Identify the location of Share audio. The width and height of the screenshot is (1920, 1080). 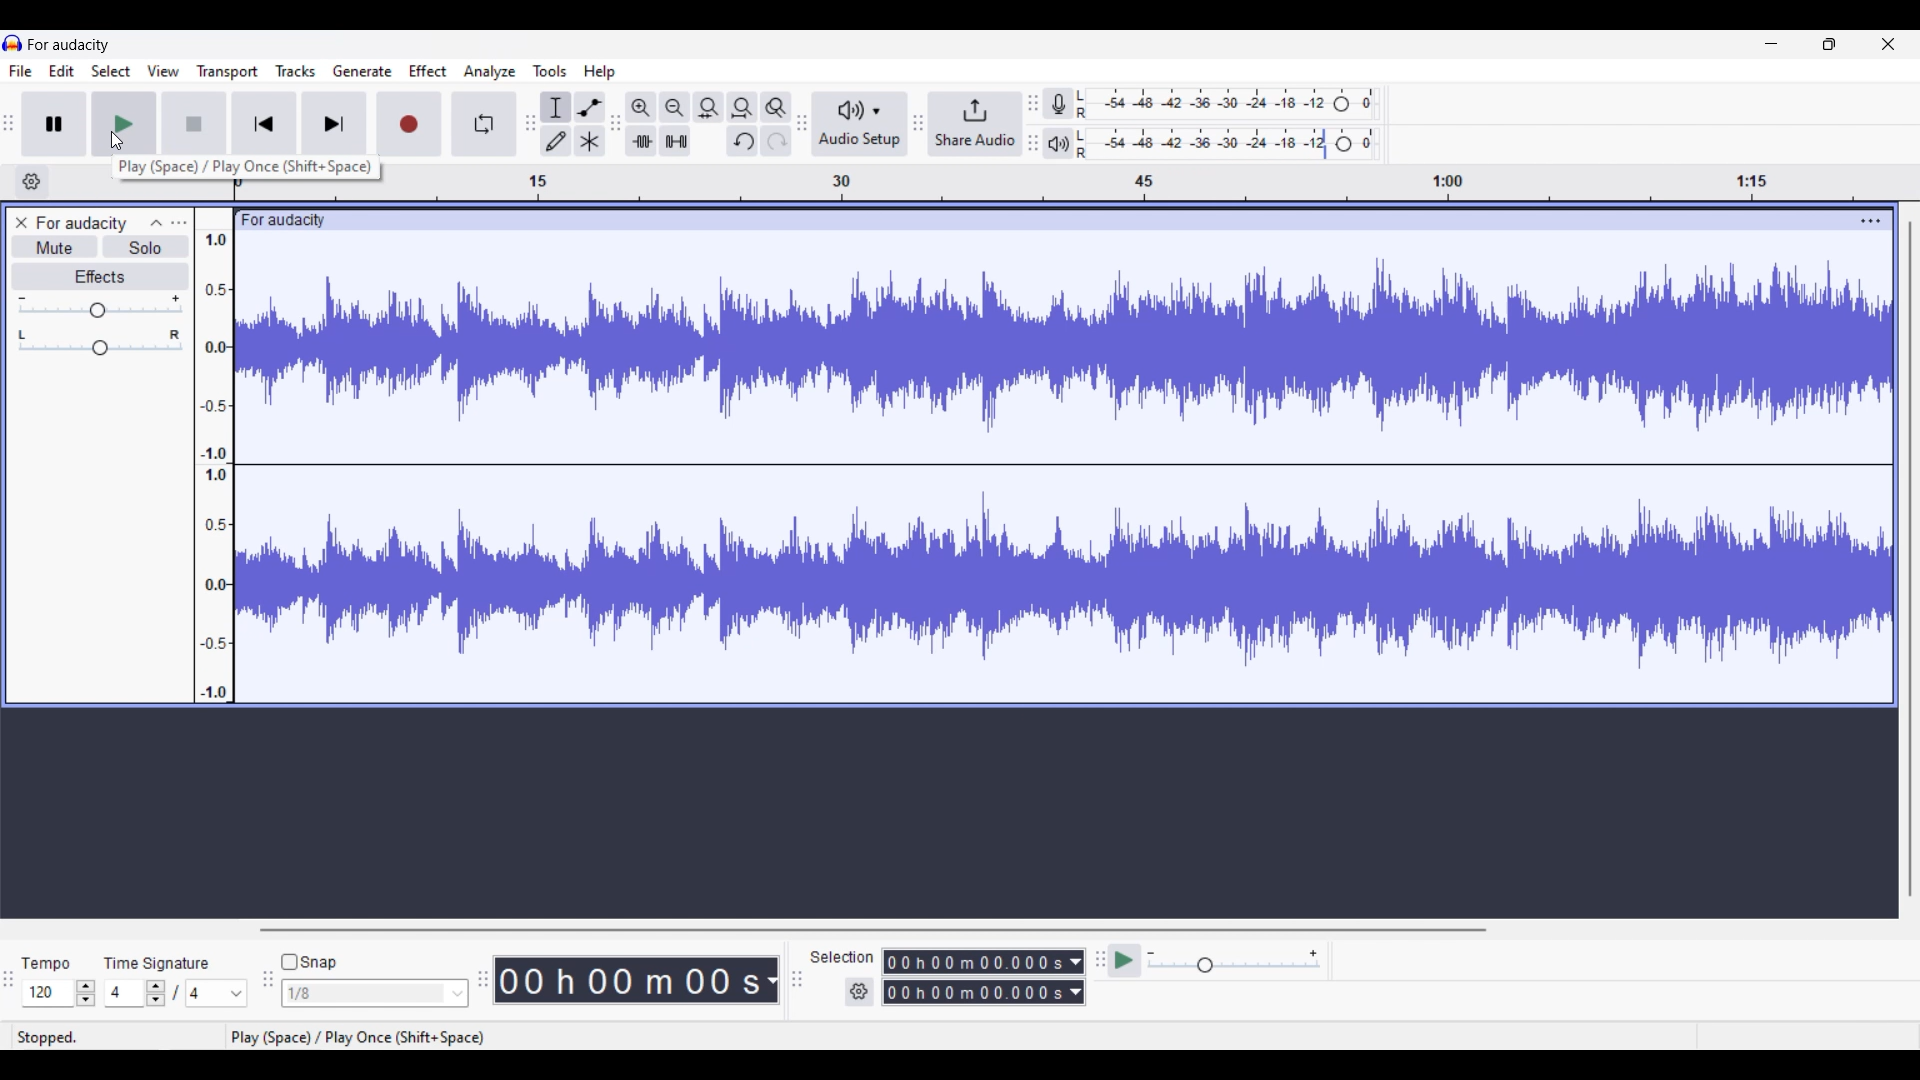
(975, 124).